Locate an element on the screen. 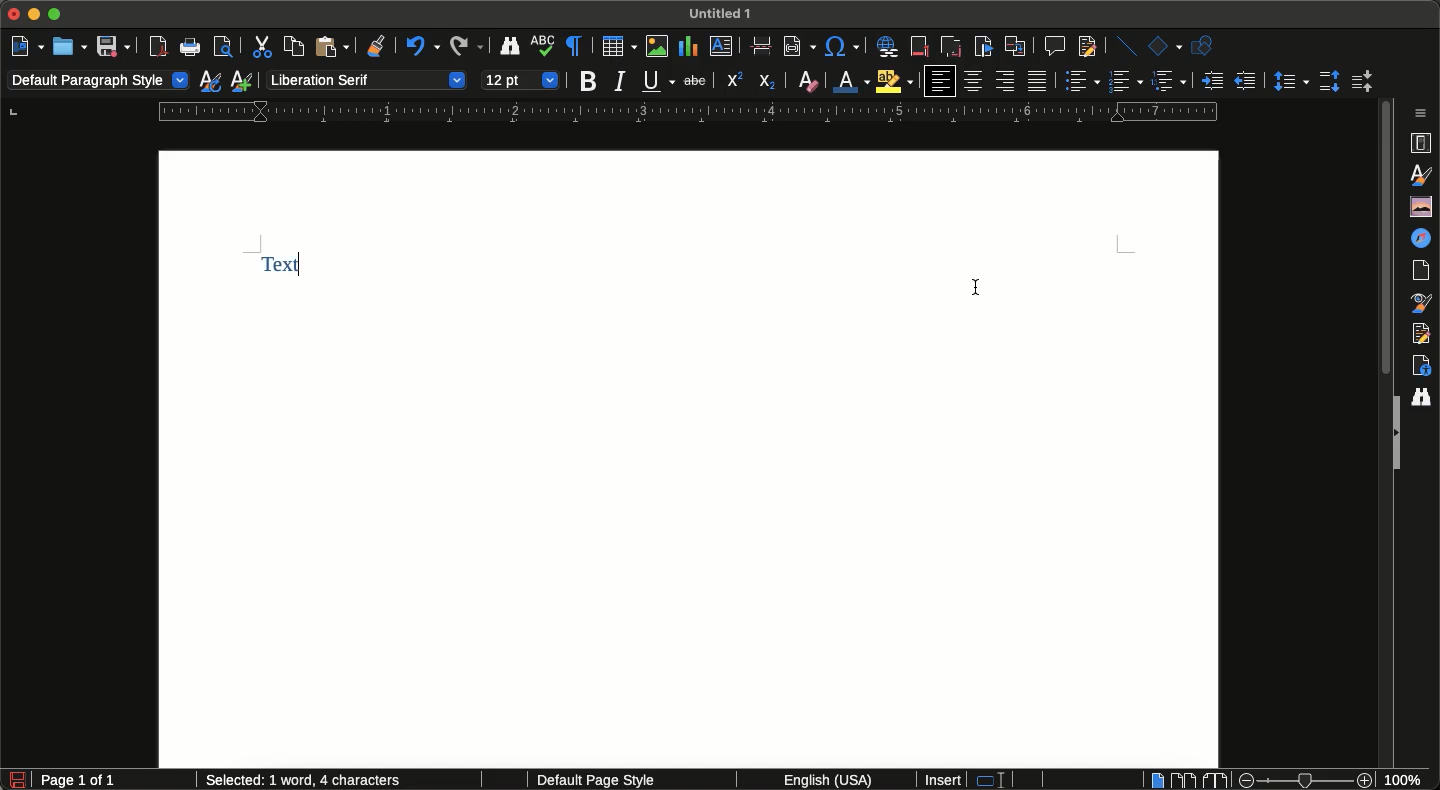  Accessibility check is located at coordinates (1421, 366).